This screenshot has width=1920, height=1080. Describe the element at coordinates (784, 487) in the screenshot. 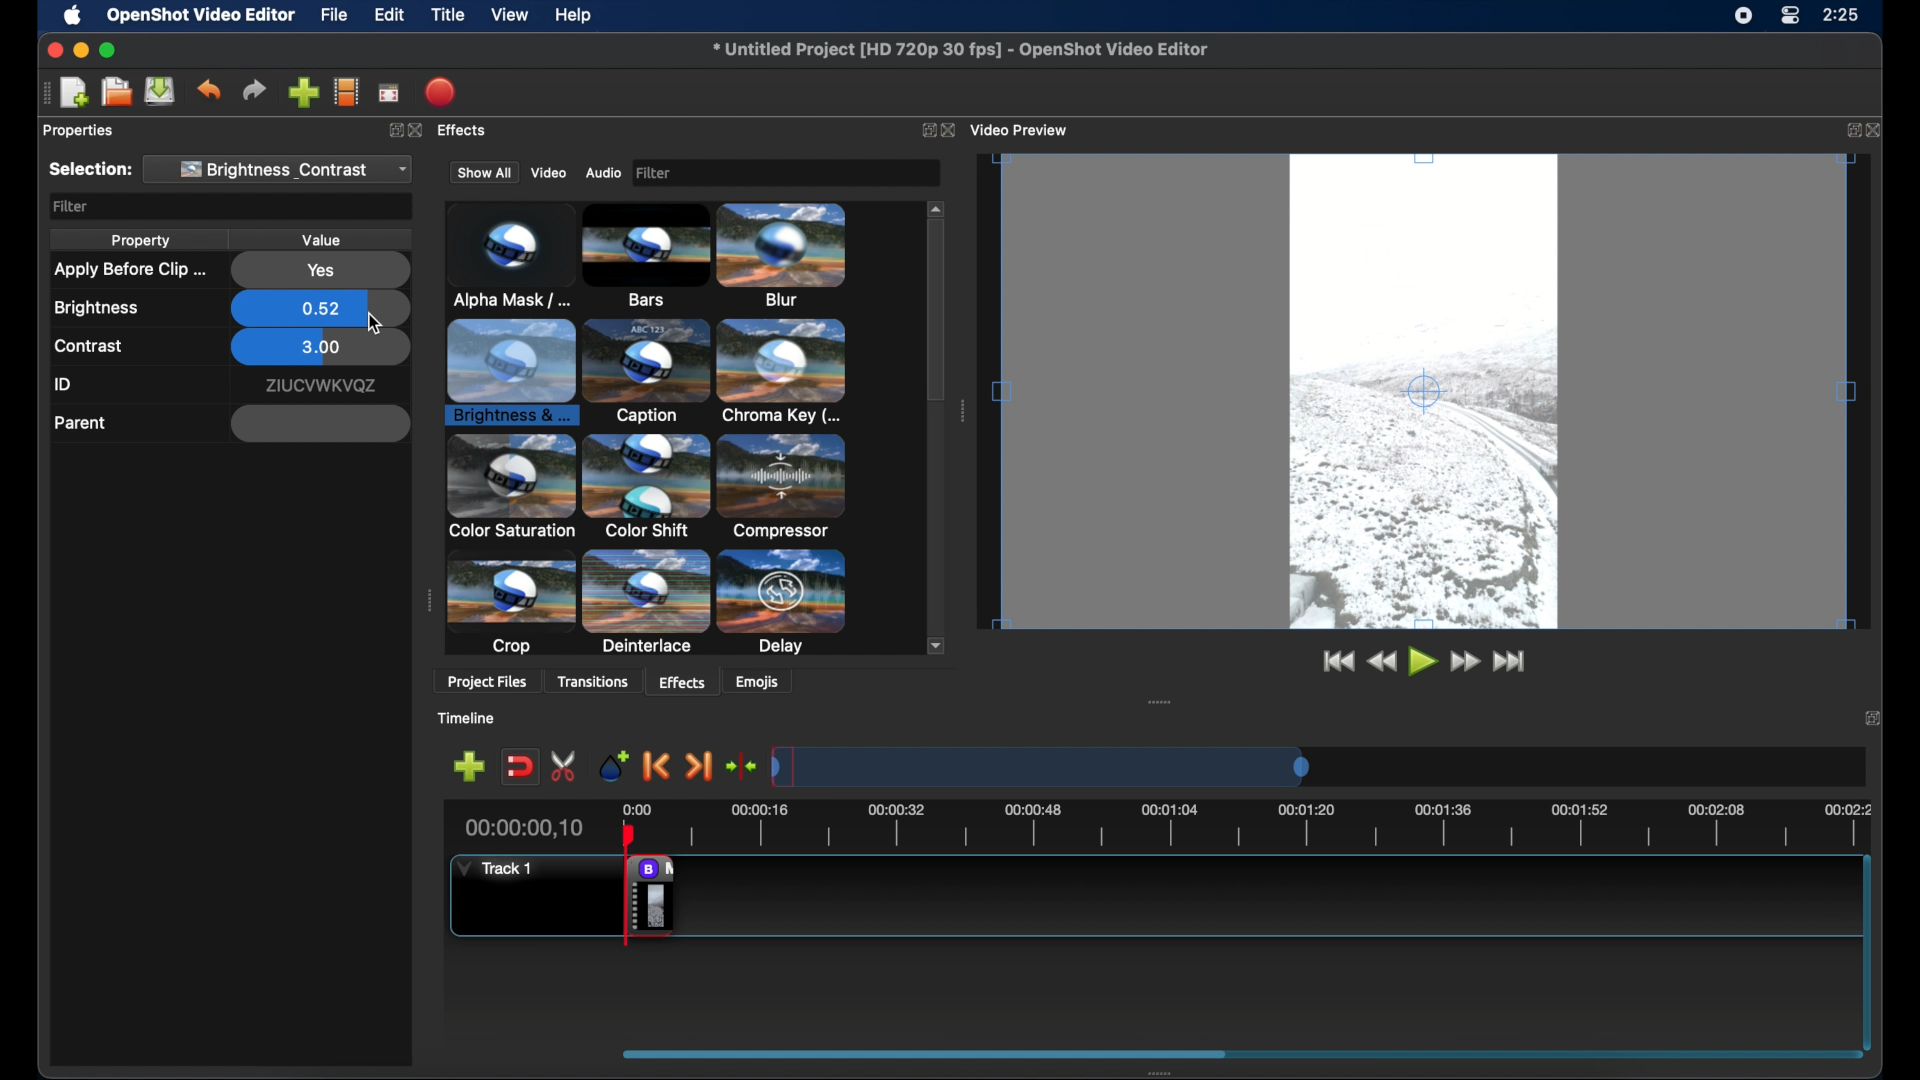

I see `delay` at that location.